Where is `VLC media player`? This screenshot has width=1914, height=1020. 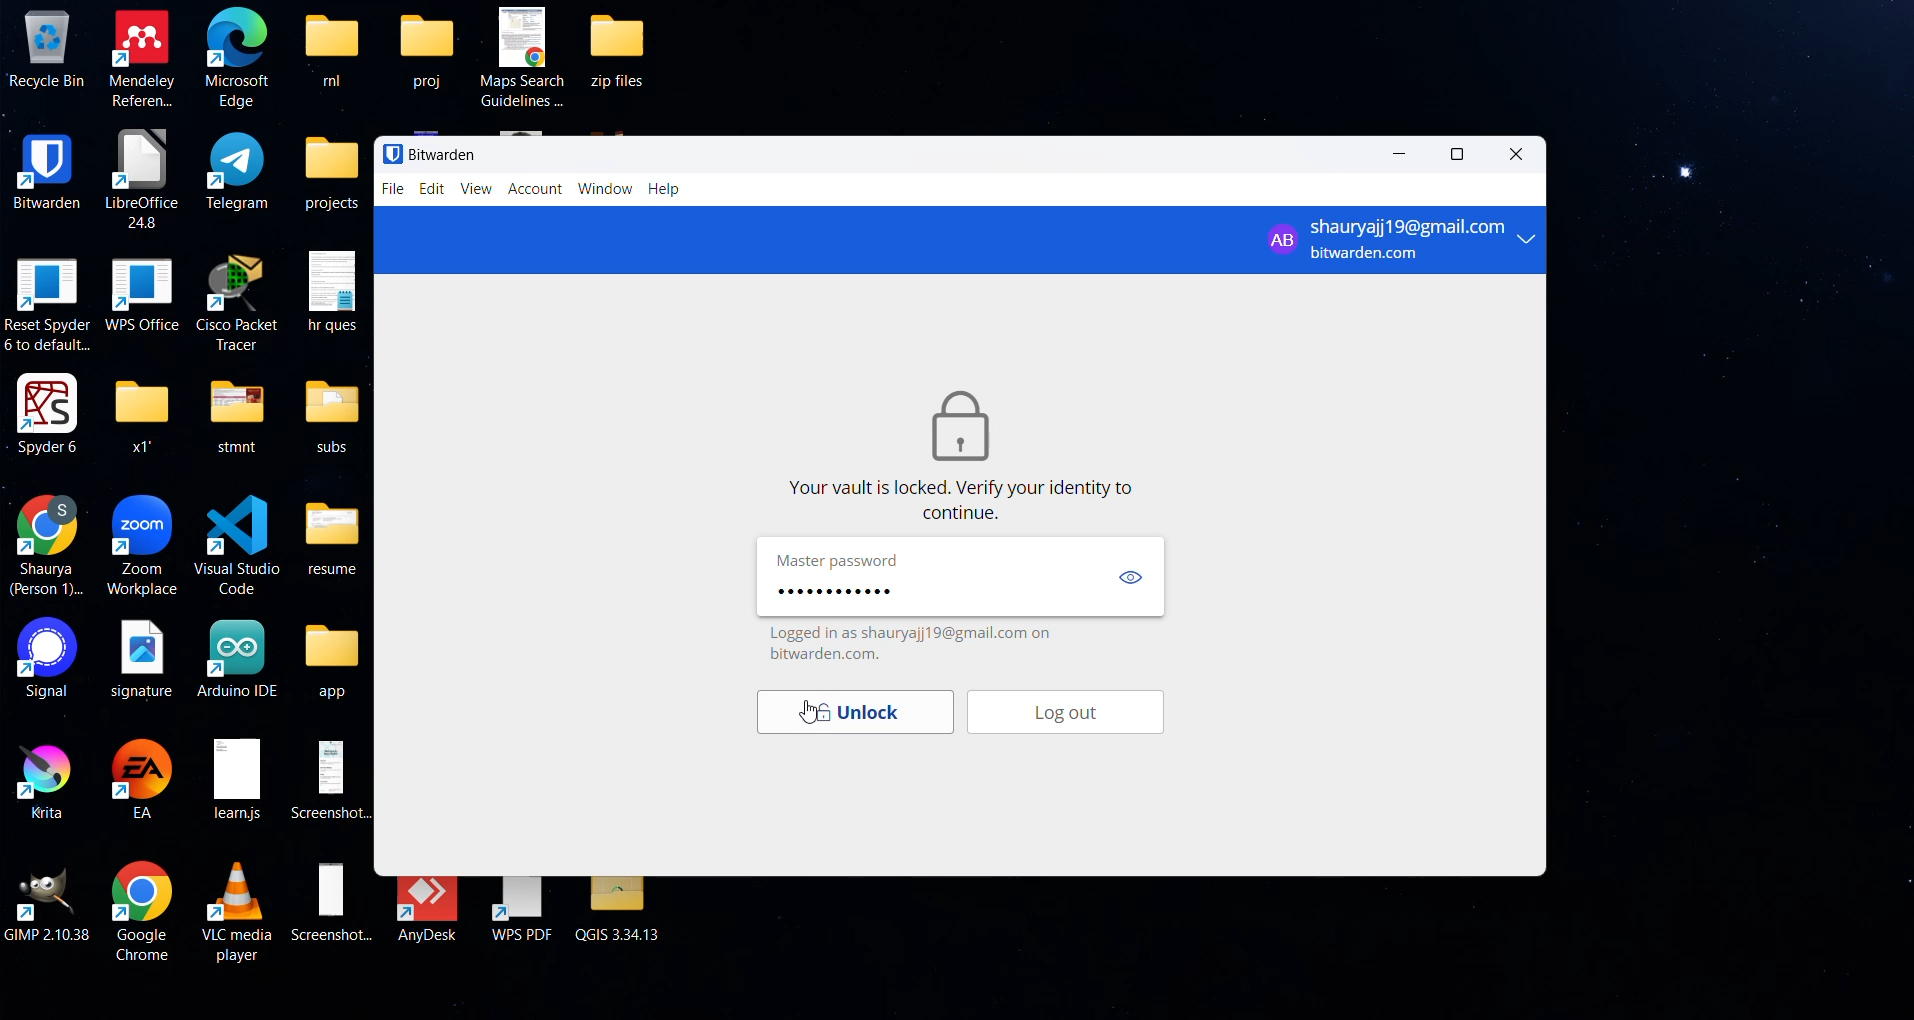 VLC media player is located at coordinates (240, 909).